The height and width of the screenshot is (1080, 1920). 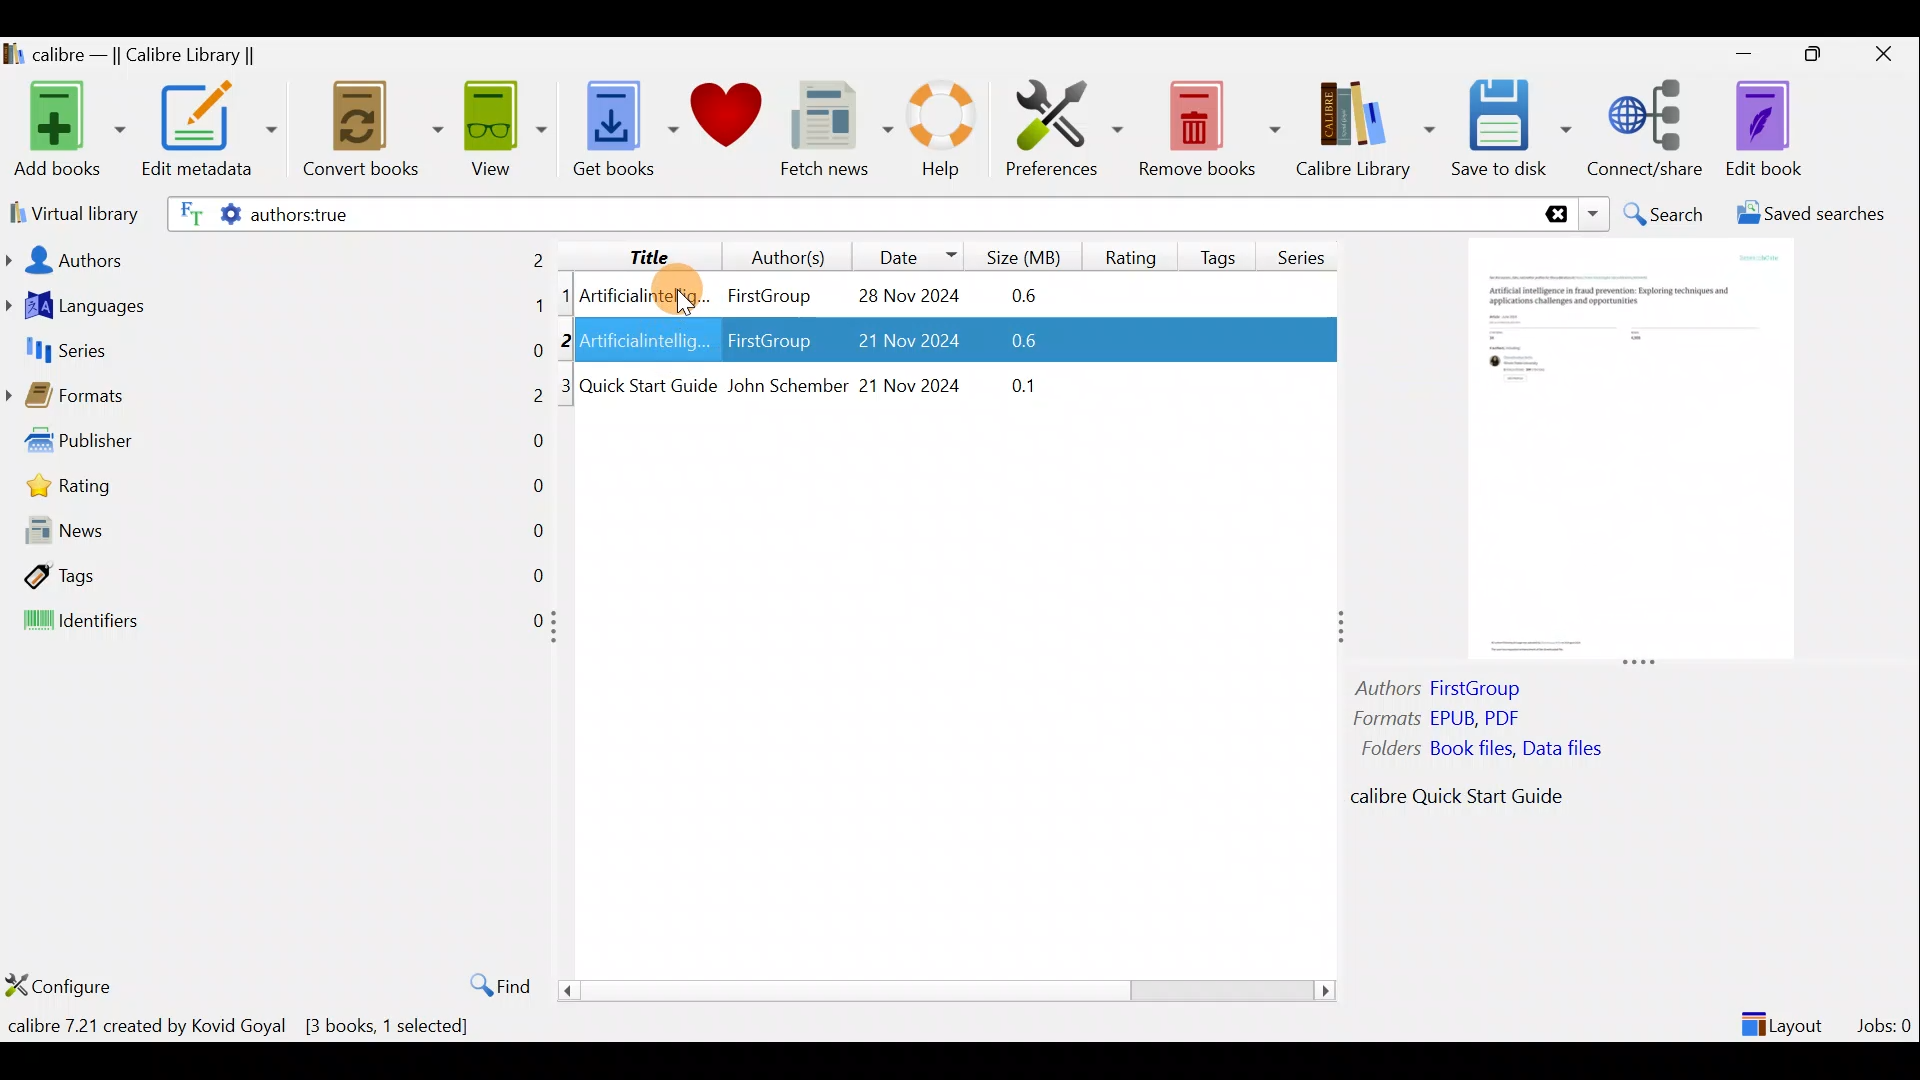 What do you see at coordinates (66, 131) in the screenshot?
I see `Add books` at bounding box center [66, 131].